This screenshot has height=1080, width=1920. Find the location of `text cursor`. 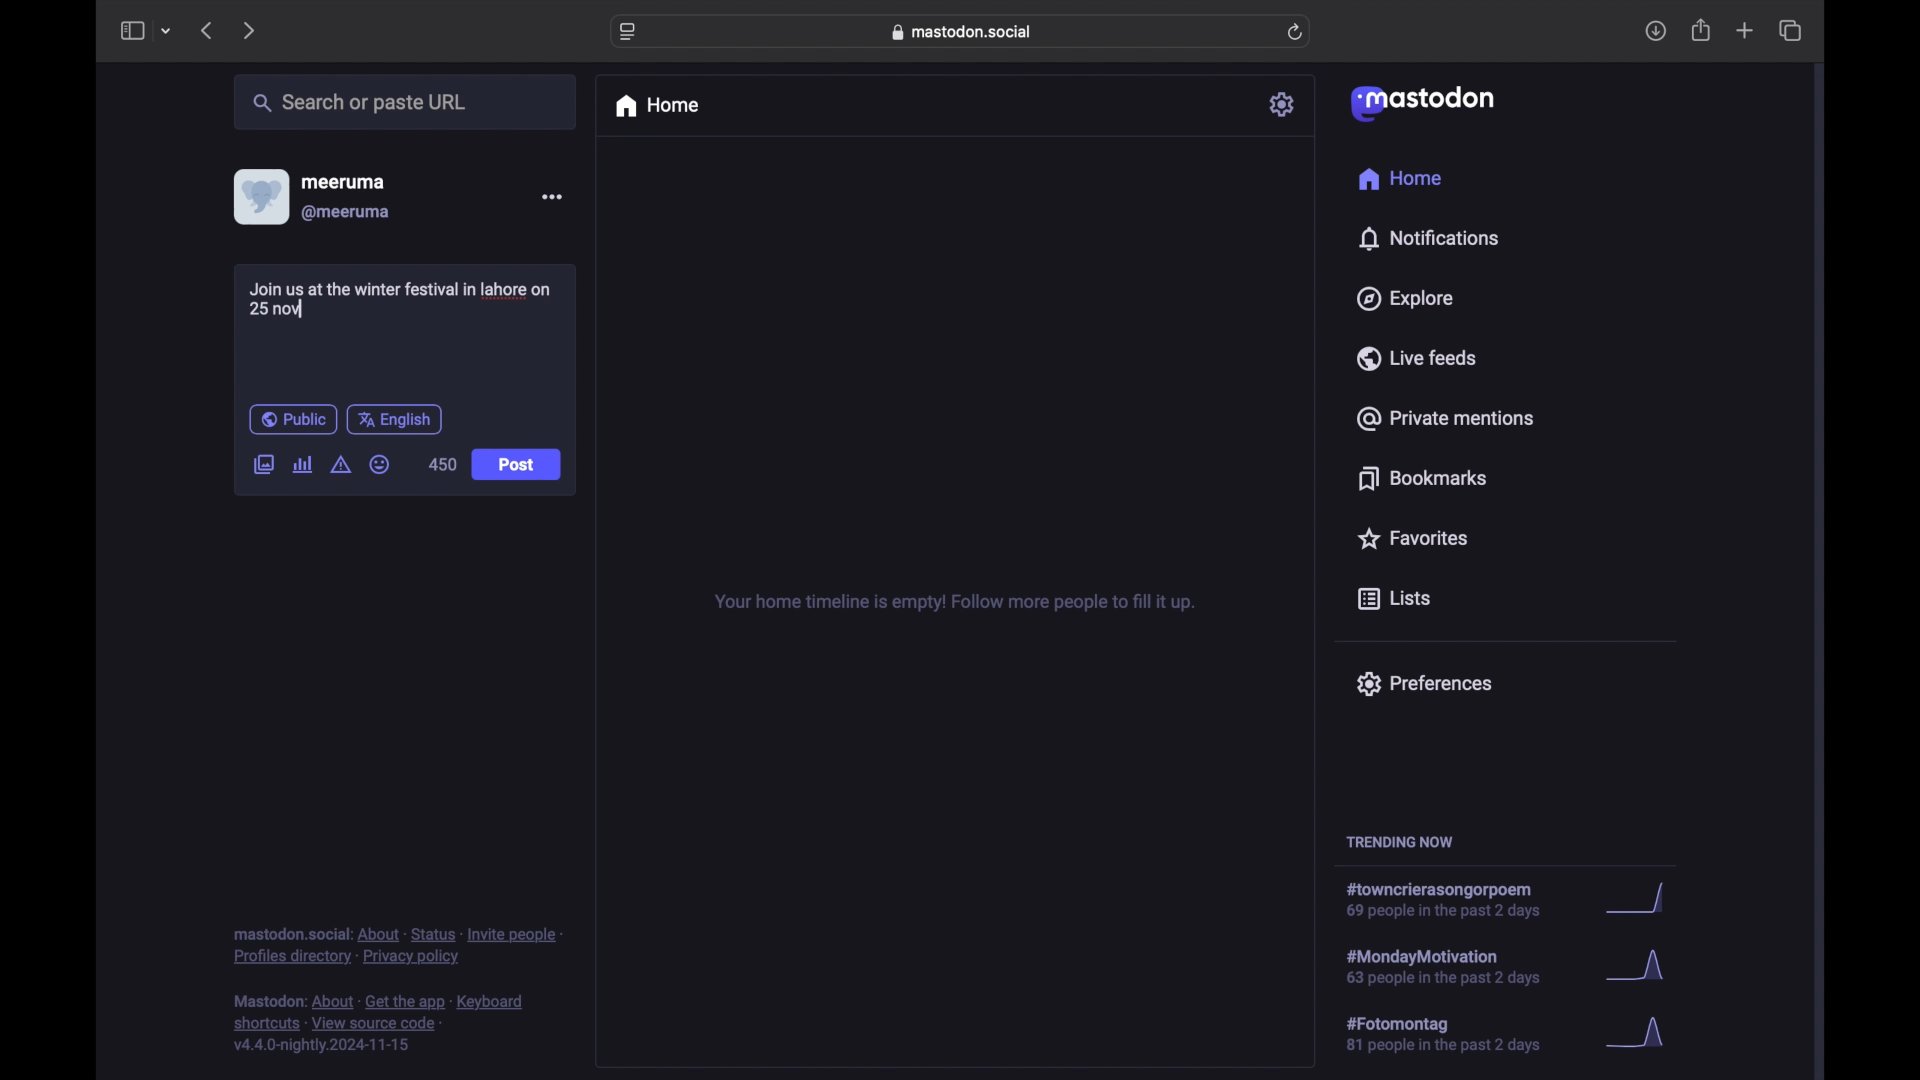

text cursor is located at coordinates (305, 310).